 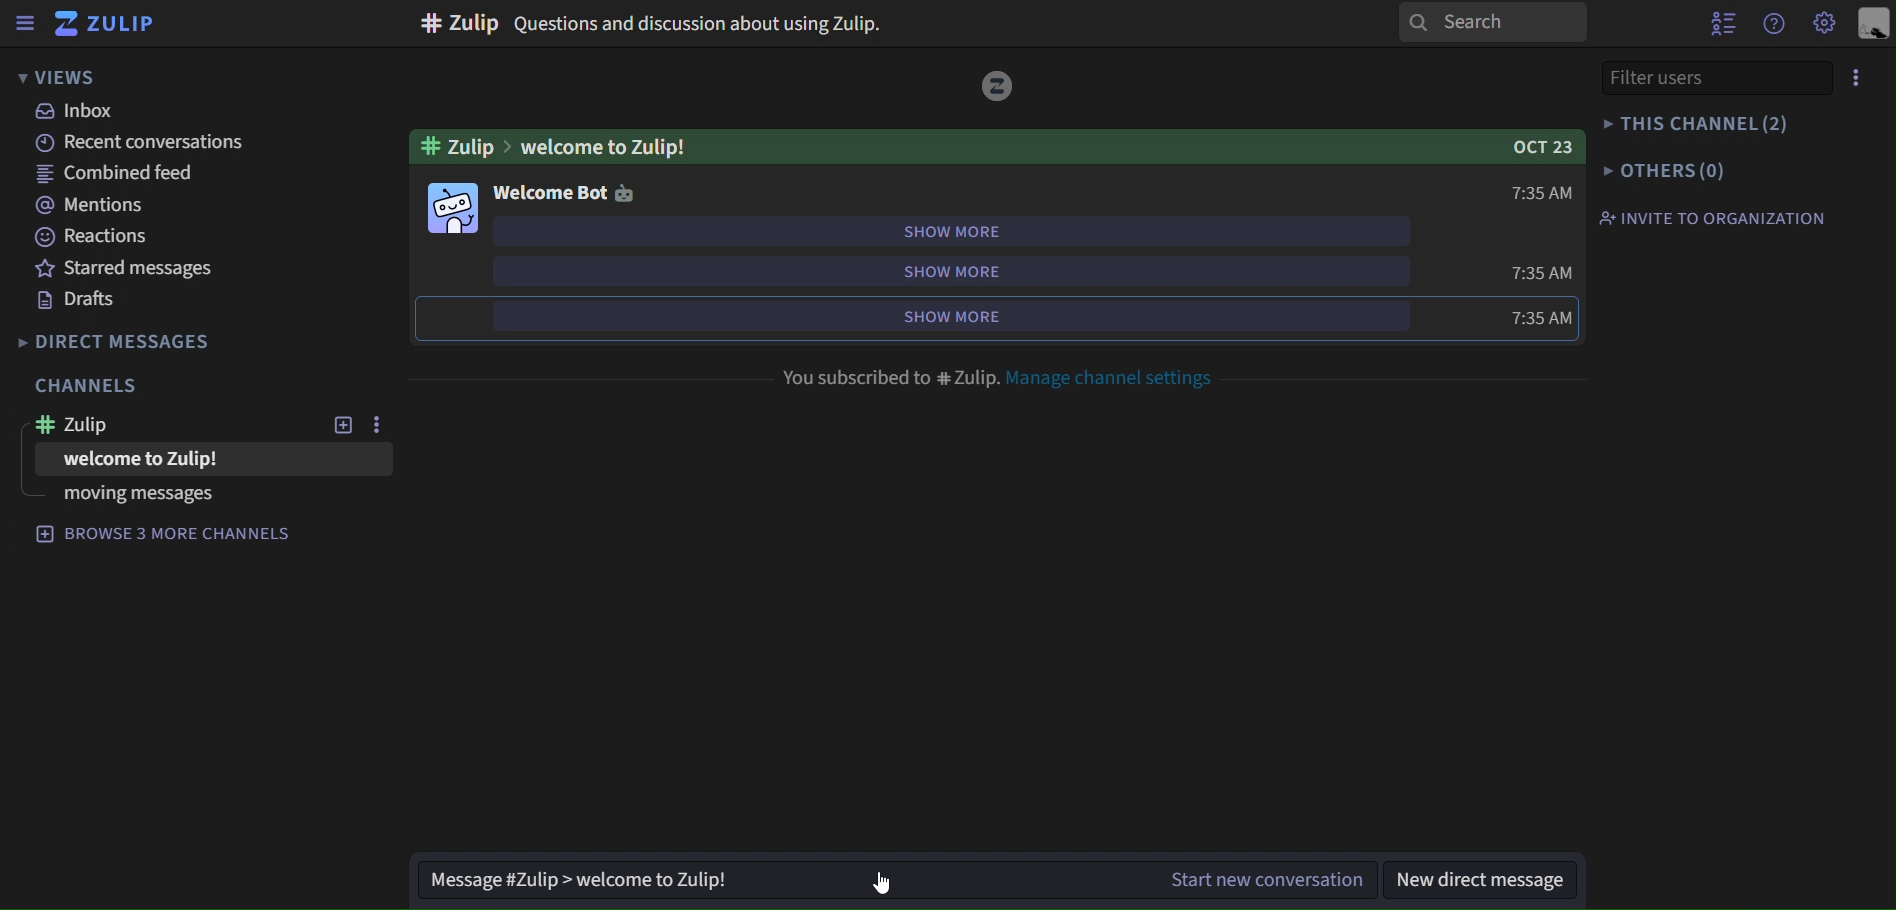 What do you see at coordinates (1477, 878) in the screenshot?
I see `new direct message` at bounding box center [1477, 878].